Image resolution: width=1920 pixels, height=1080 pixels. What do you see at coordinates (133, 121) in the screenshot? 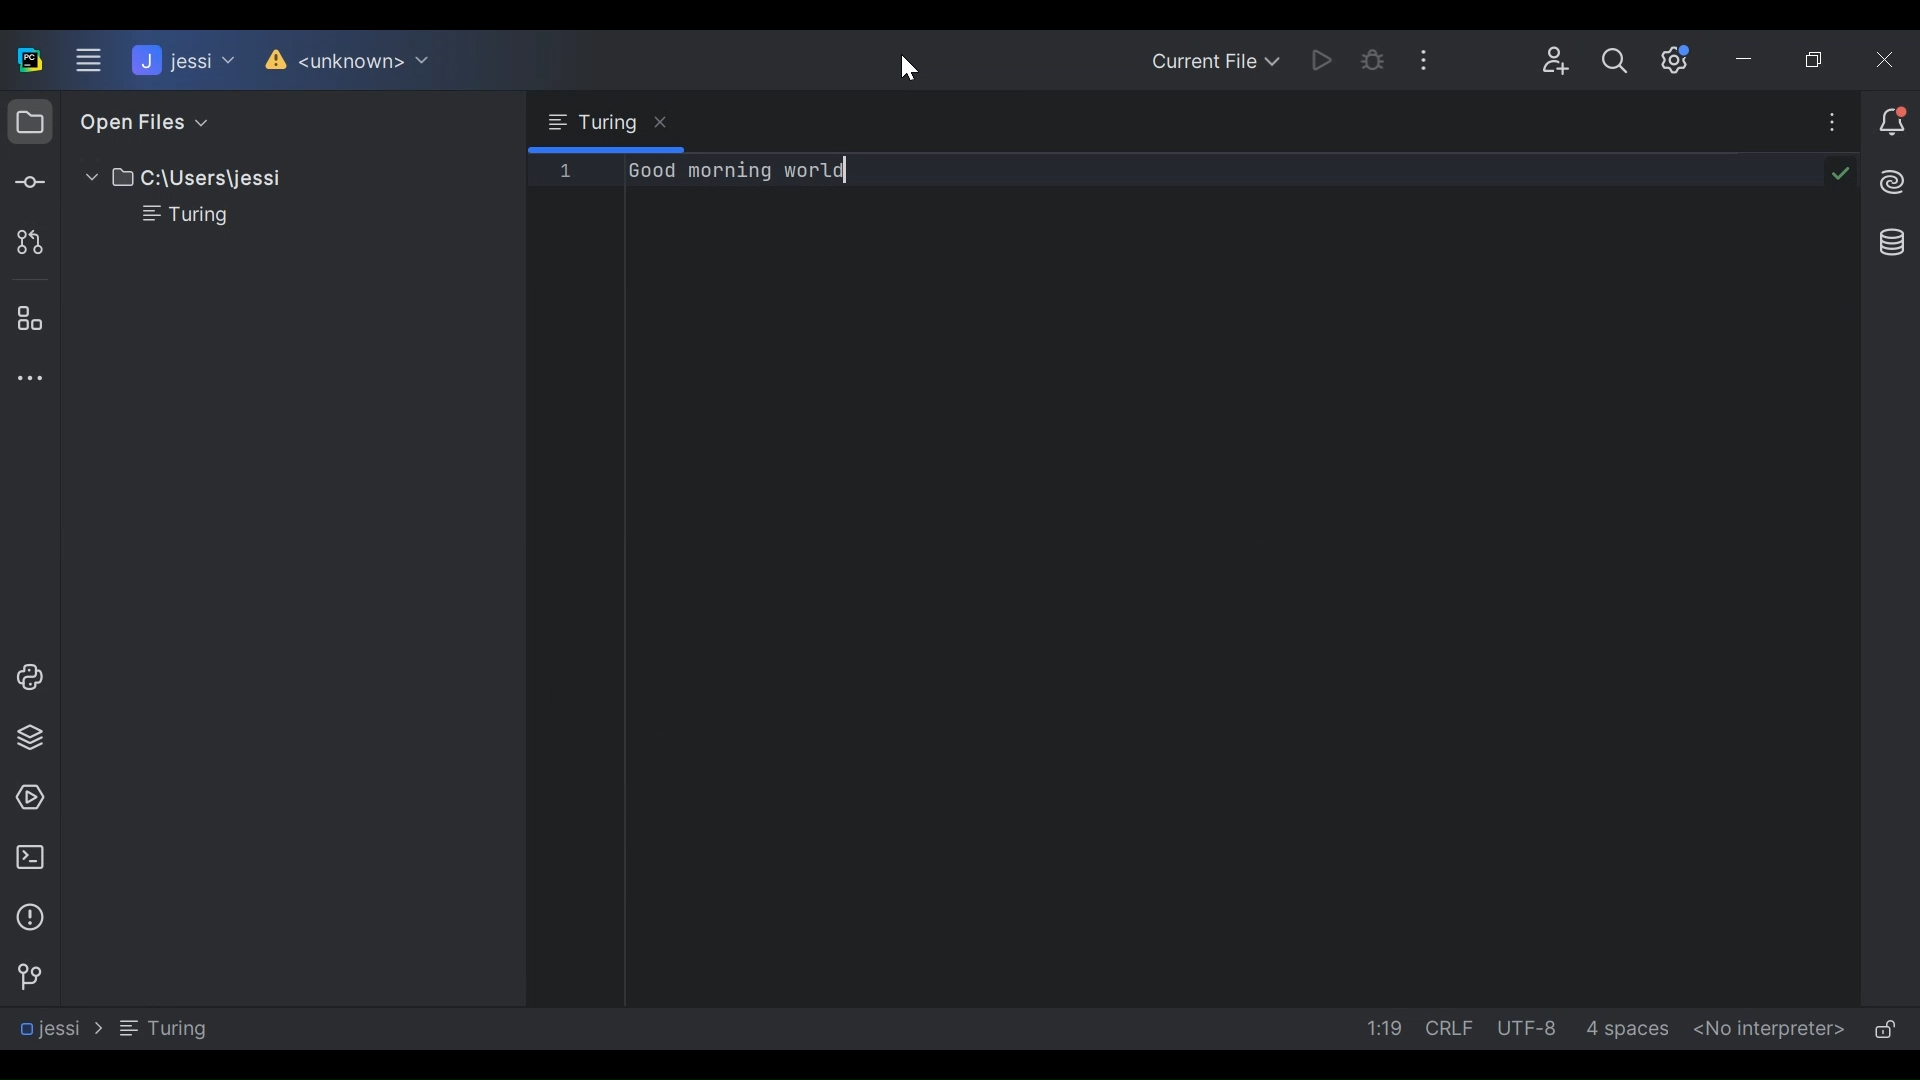
I see `Open Files` at bounding box center [133, 121].